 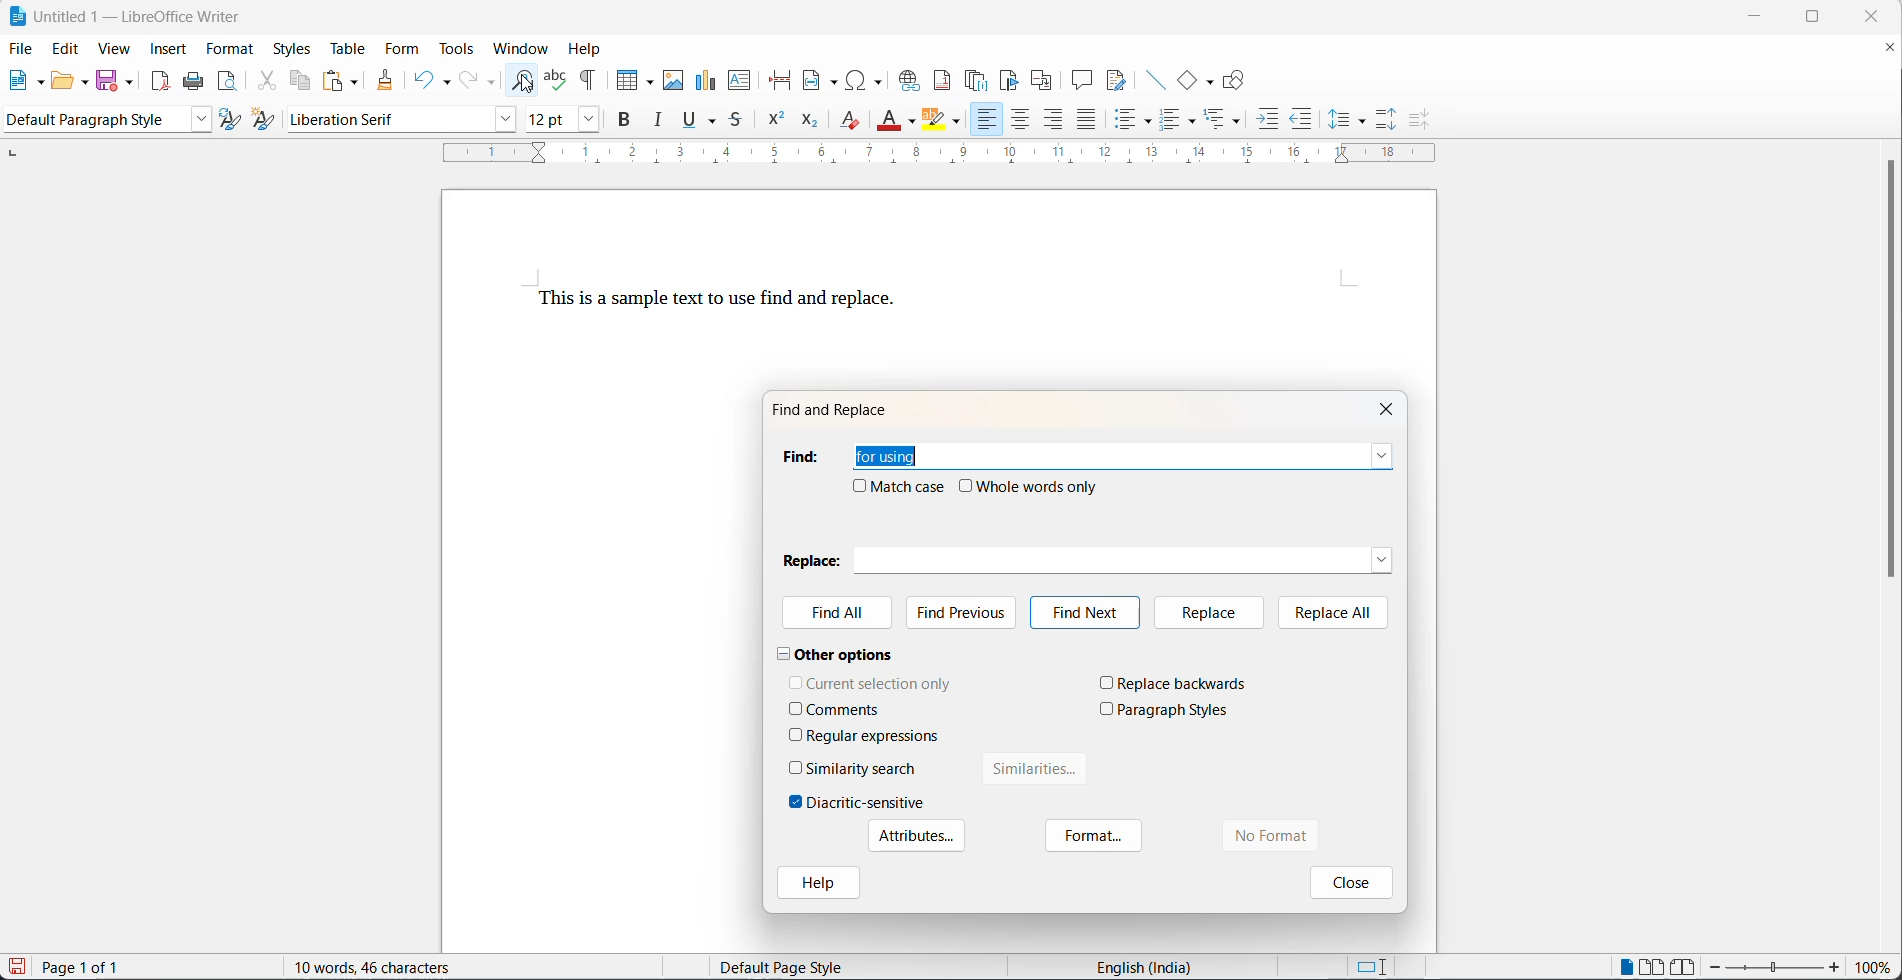 I want to click on show draw functions, so click(x=1236, y=80).